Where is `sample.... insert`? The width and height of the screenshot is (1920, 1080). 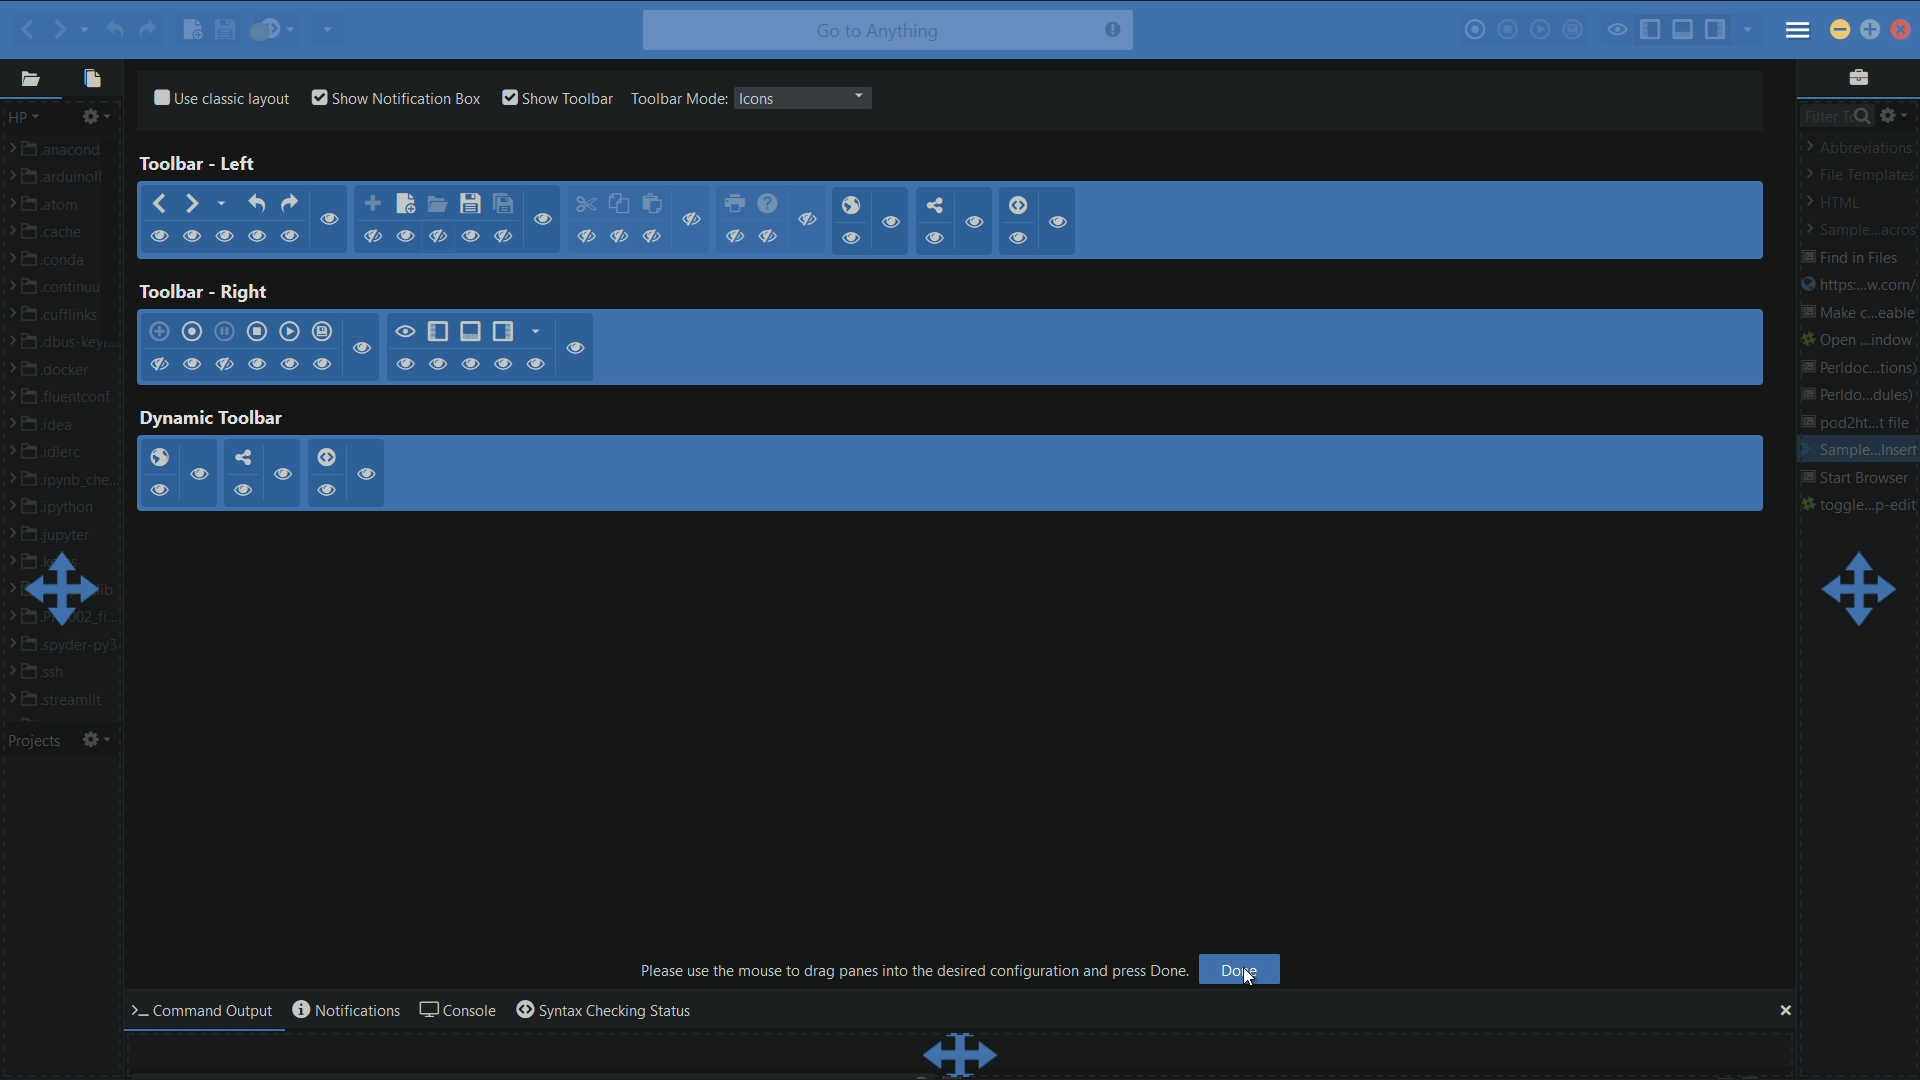 sample.... insert is located at coordinates (1858, 451).